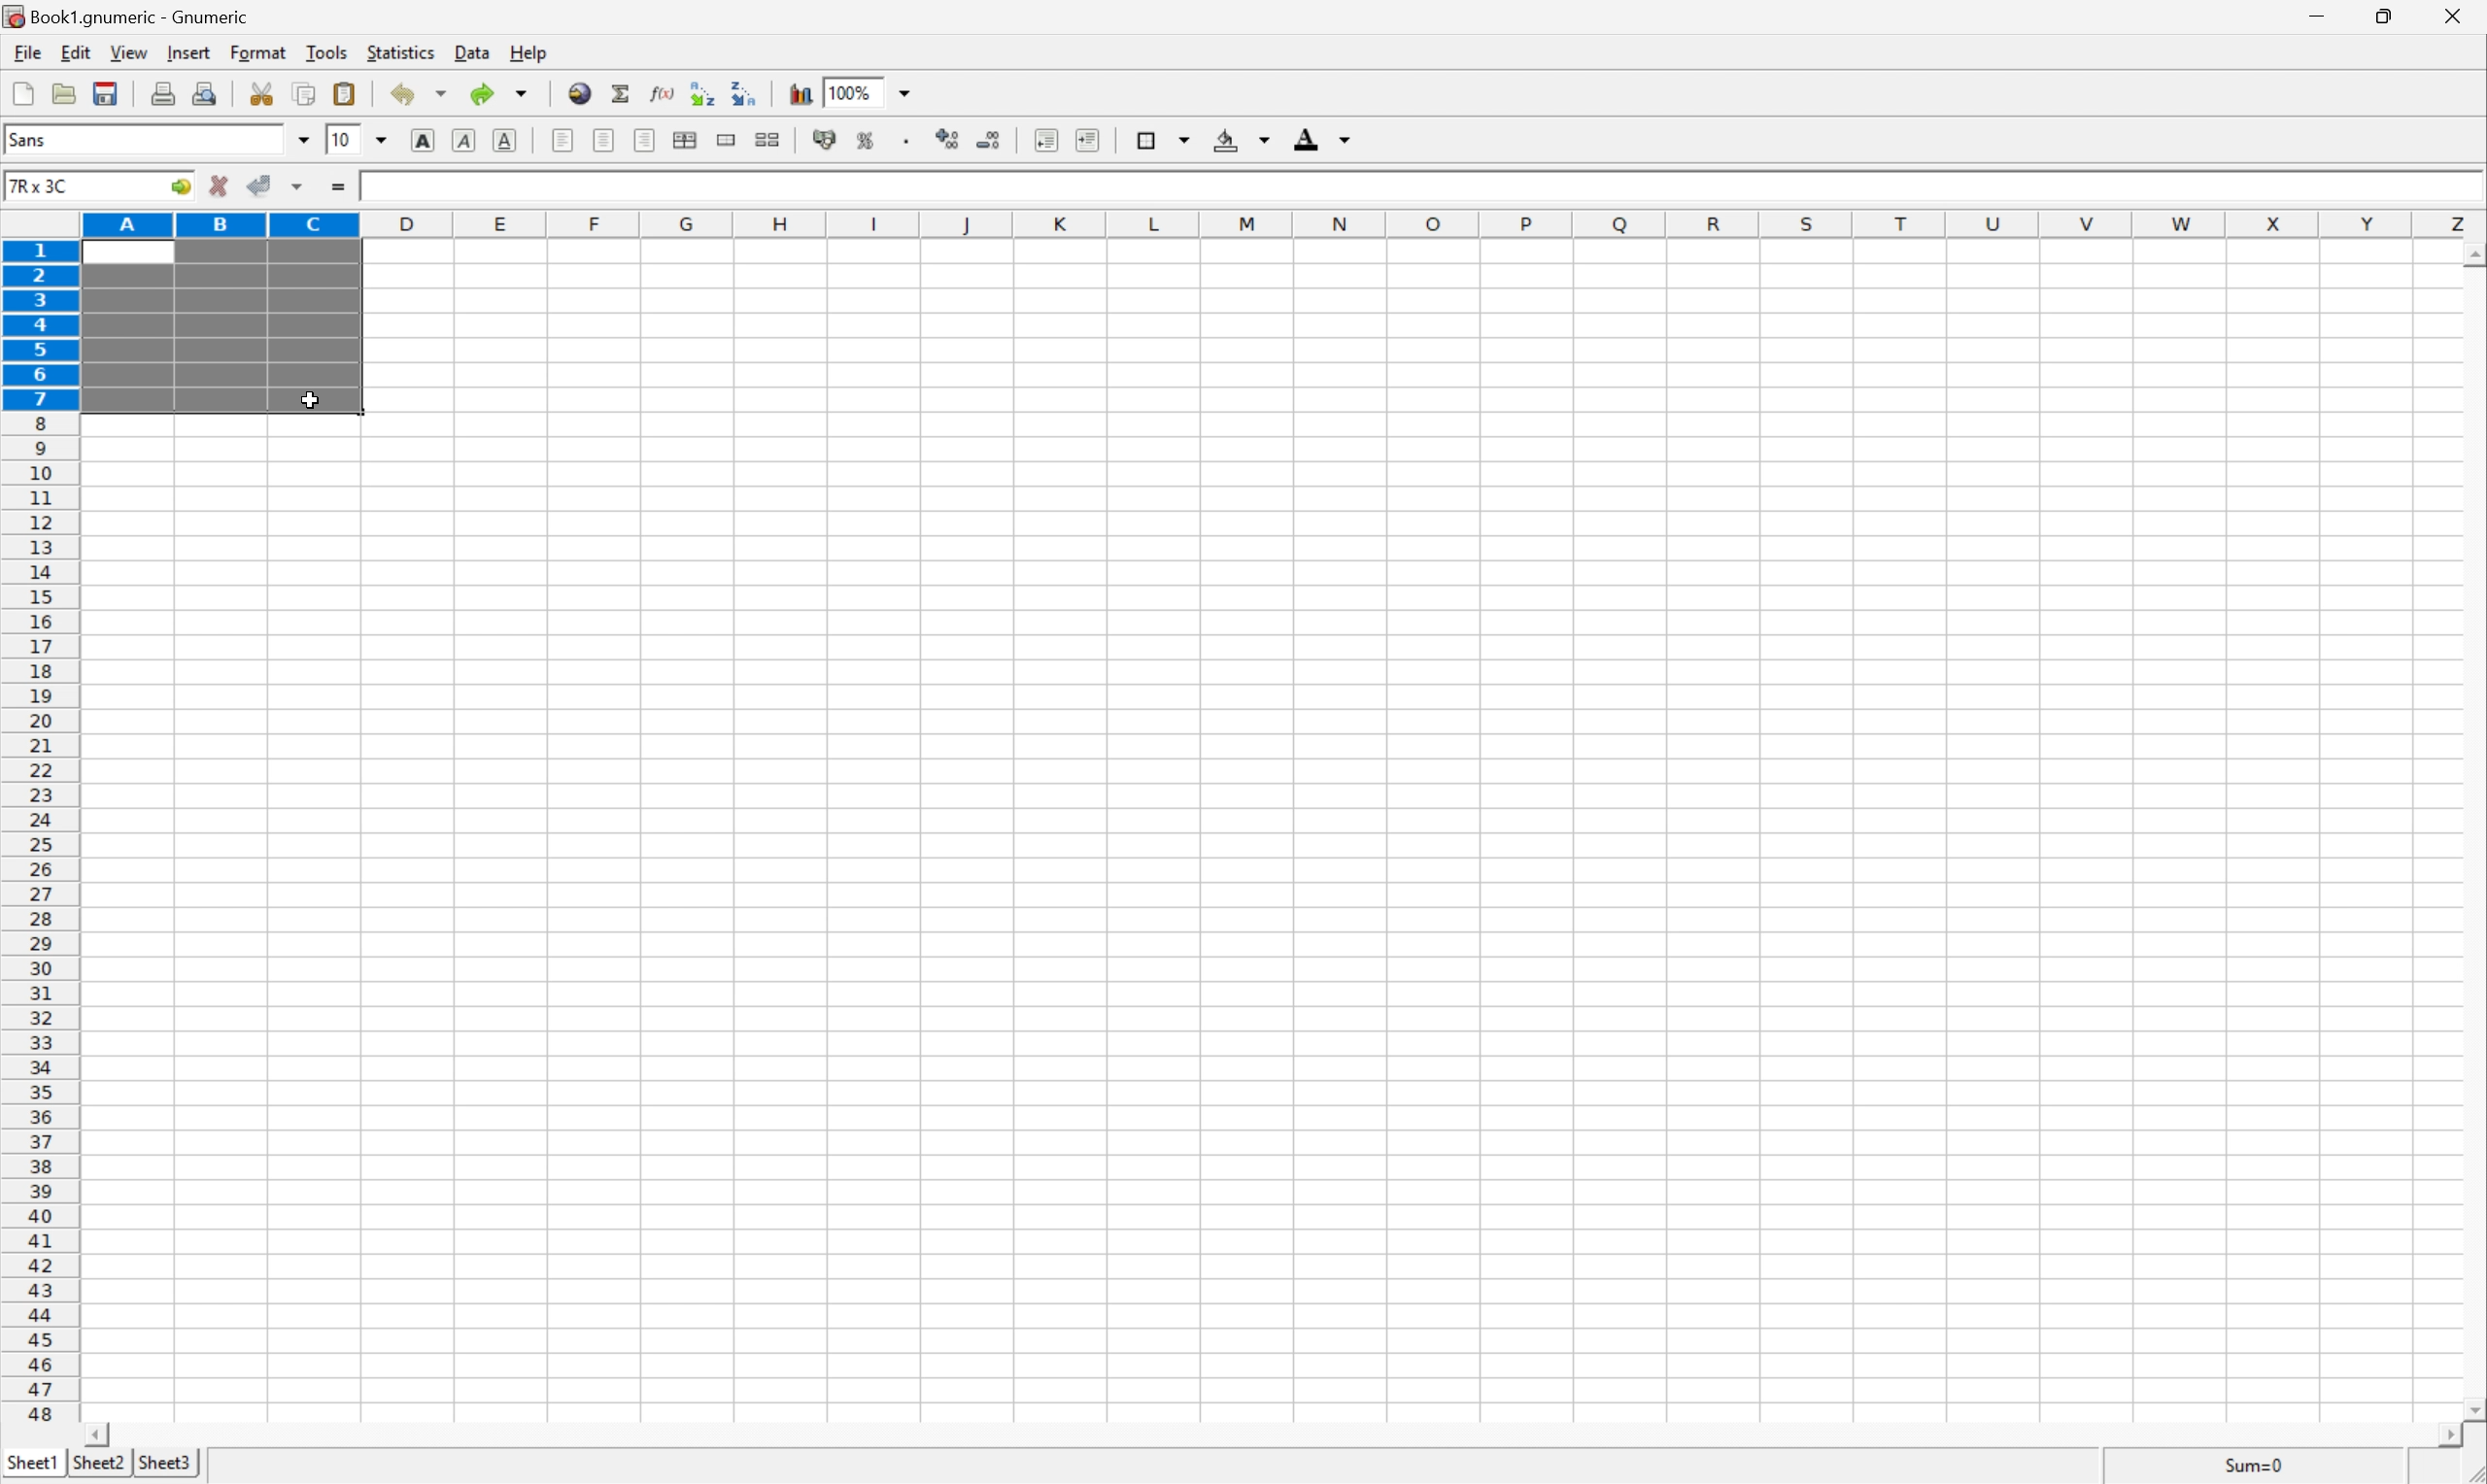 This screenshot has width=2487, height=1484. What do you see at coordinates (465, 142) in the screenshot?
I see `italic` at bounding box center [465, 142].